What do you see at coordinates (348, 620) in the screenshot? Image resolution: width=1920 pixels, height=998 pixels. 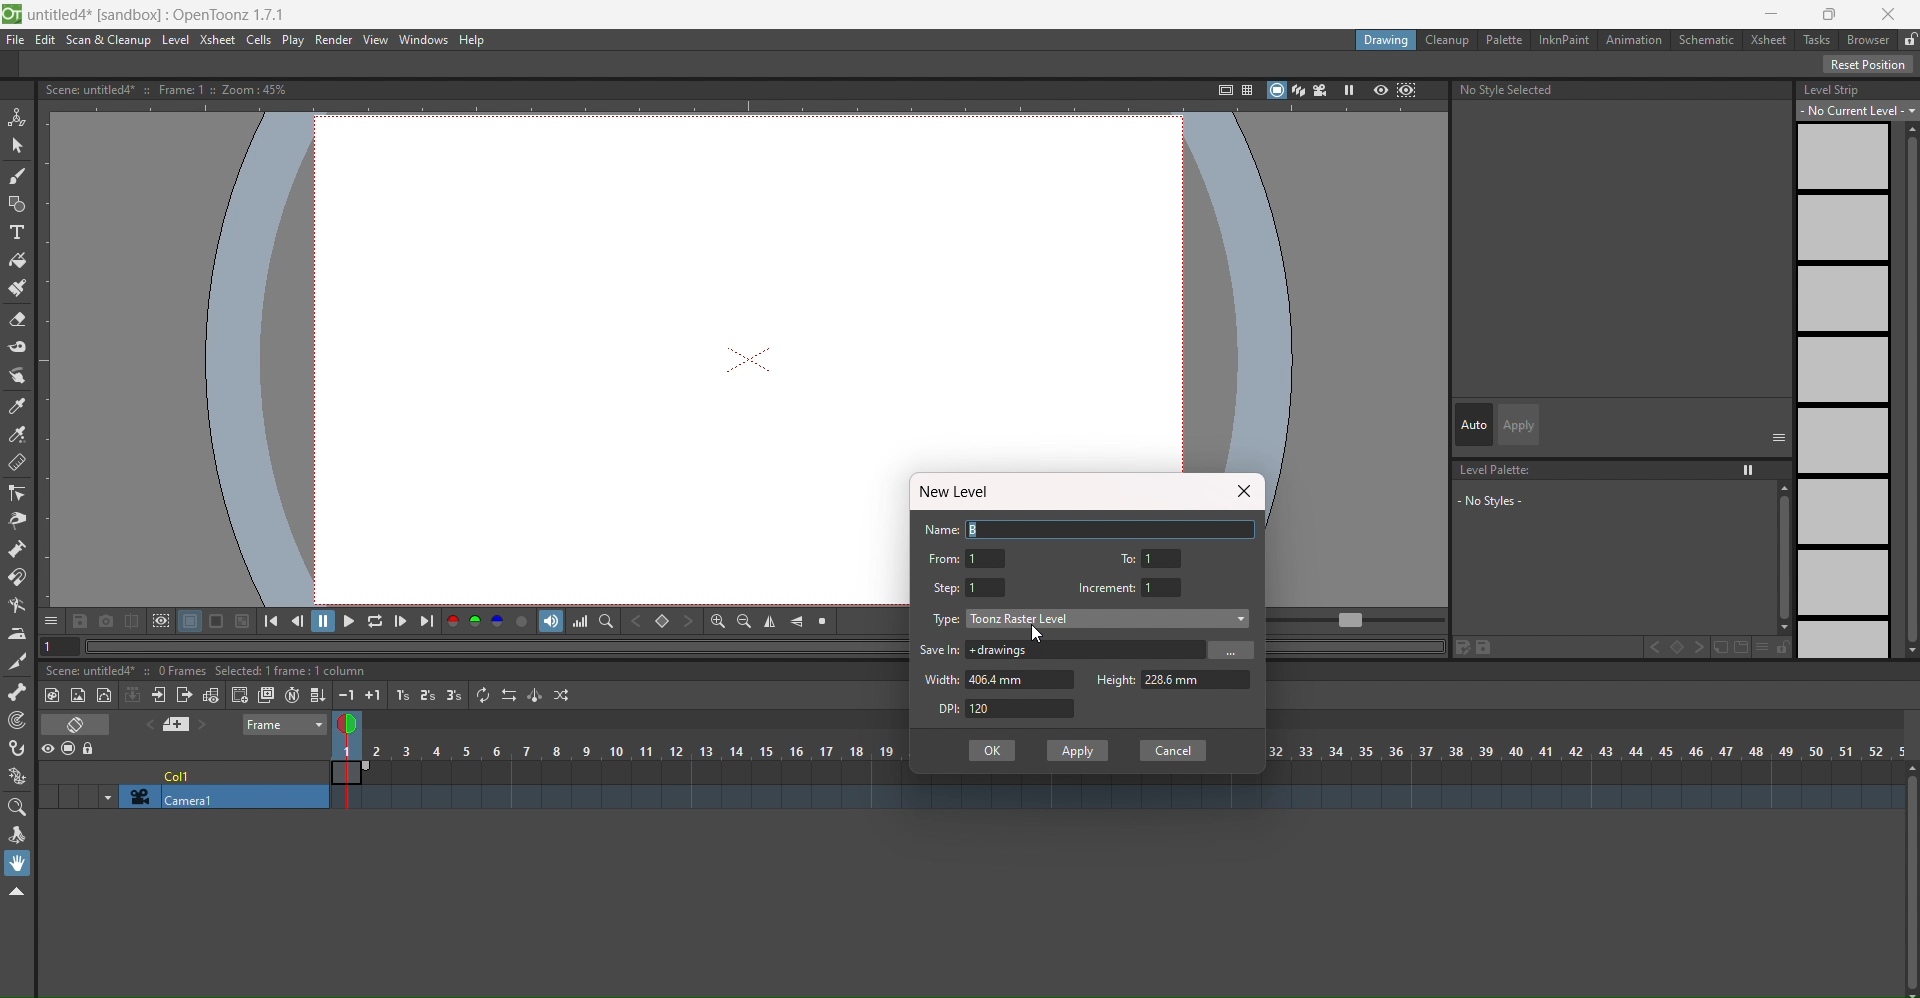 I see `play` at bounding box center [348, 620].